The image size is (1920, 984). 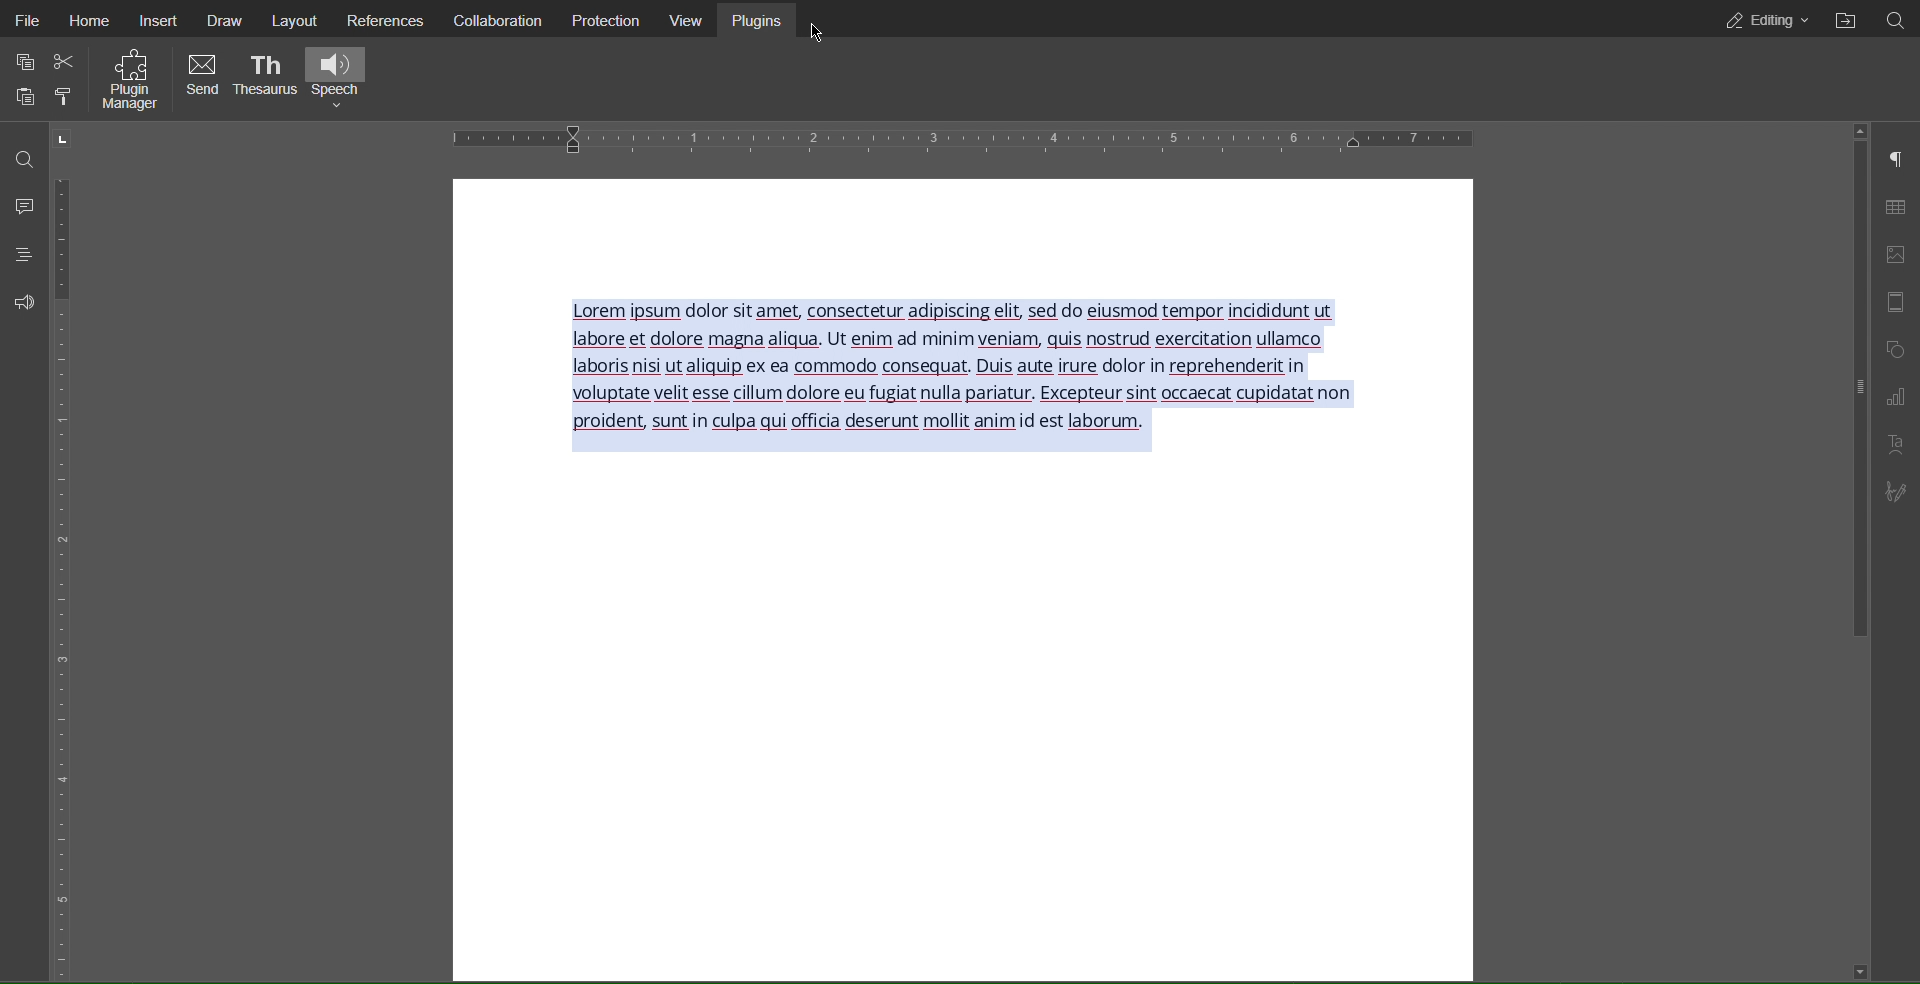 What do you see at coordinates (68, 63) in the screenshot?
I see `Cut` at bounding box center [68, 63].